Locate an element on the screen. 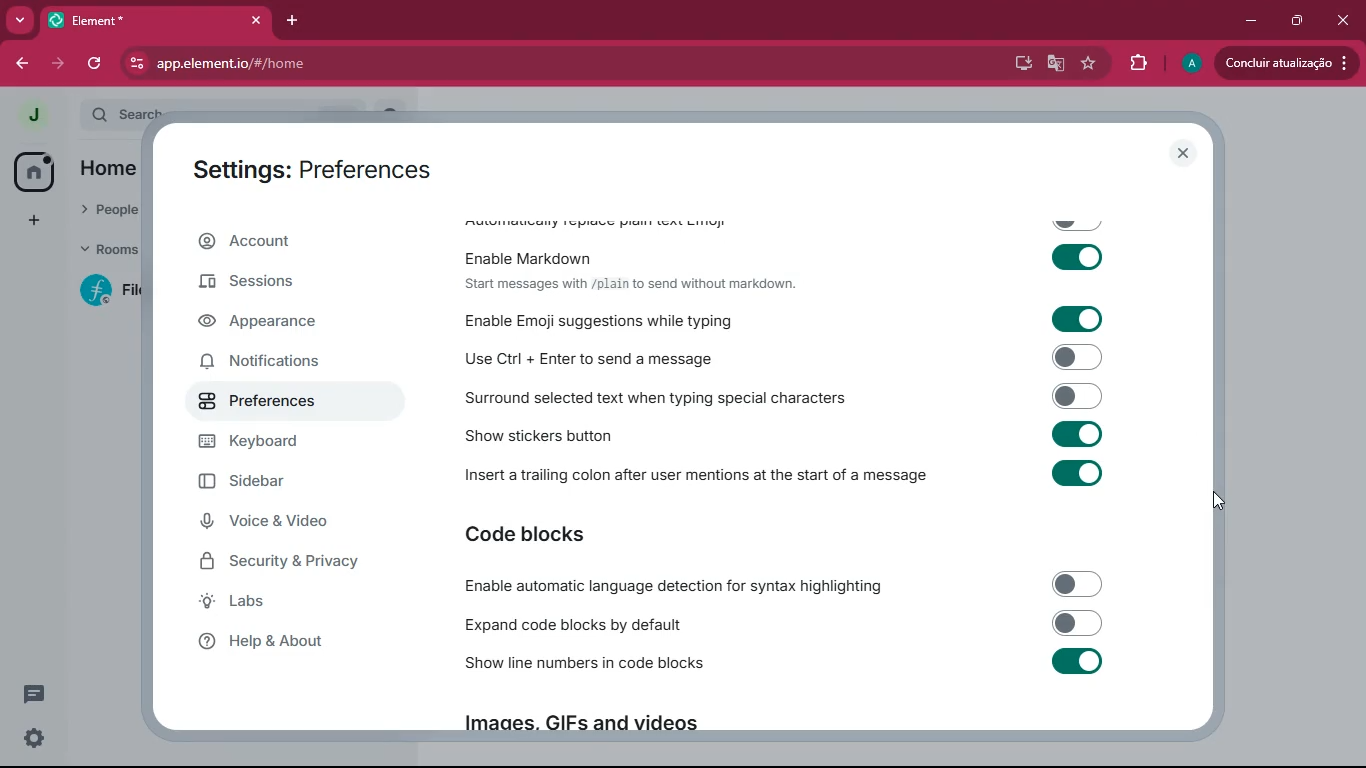 Image resolution: width=1366 pixels, height=768 pixels. settings : preferences is located at coordinates (325, 168).